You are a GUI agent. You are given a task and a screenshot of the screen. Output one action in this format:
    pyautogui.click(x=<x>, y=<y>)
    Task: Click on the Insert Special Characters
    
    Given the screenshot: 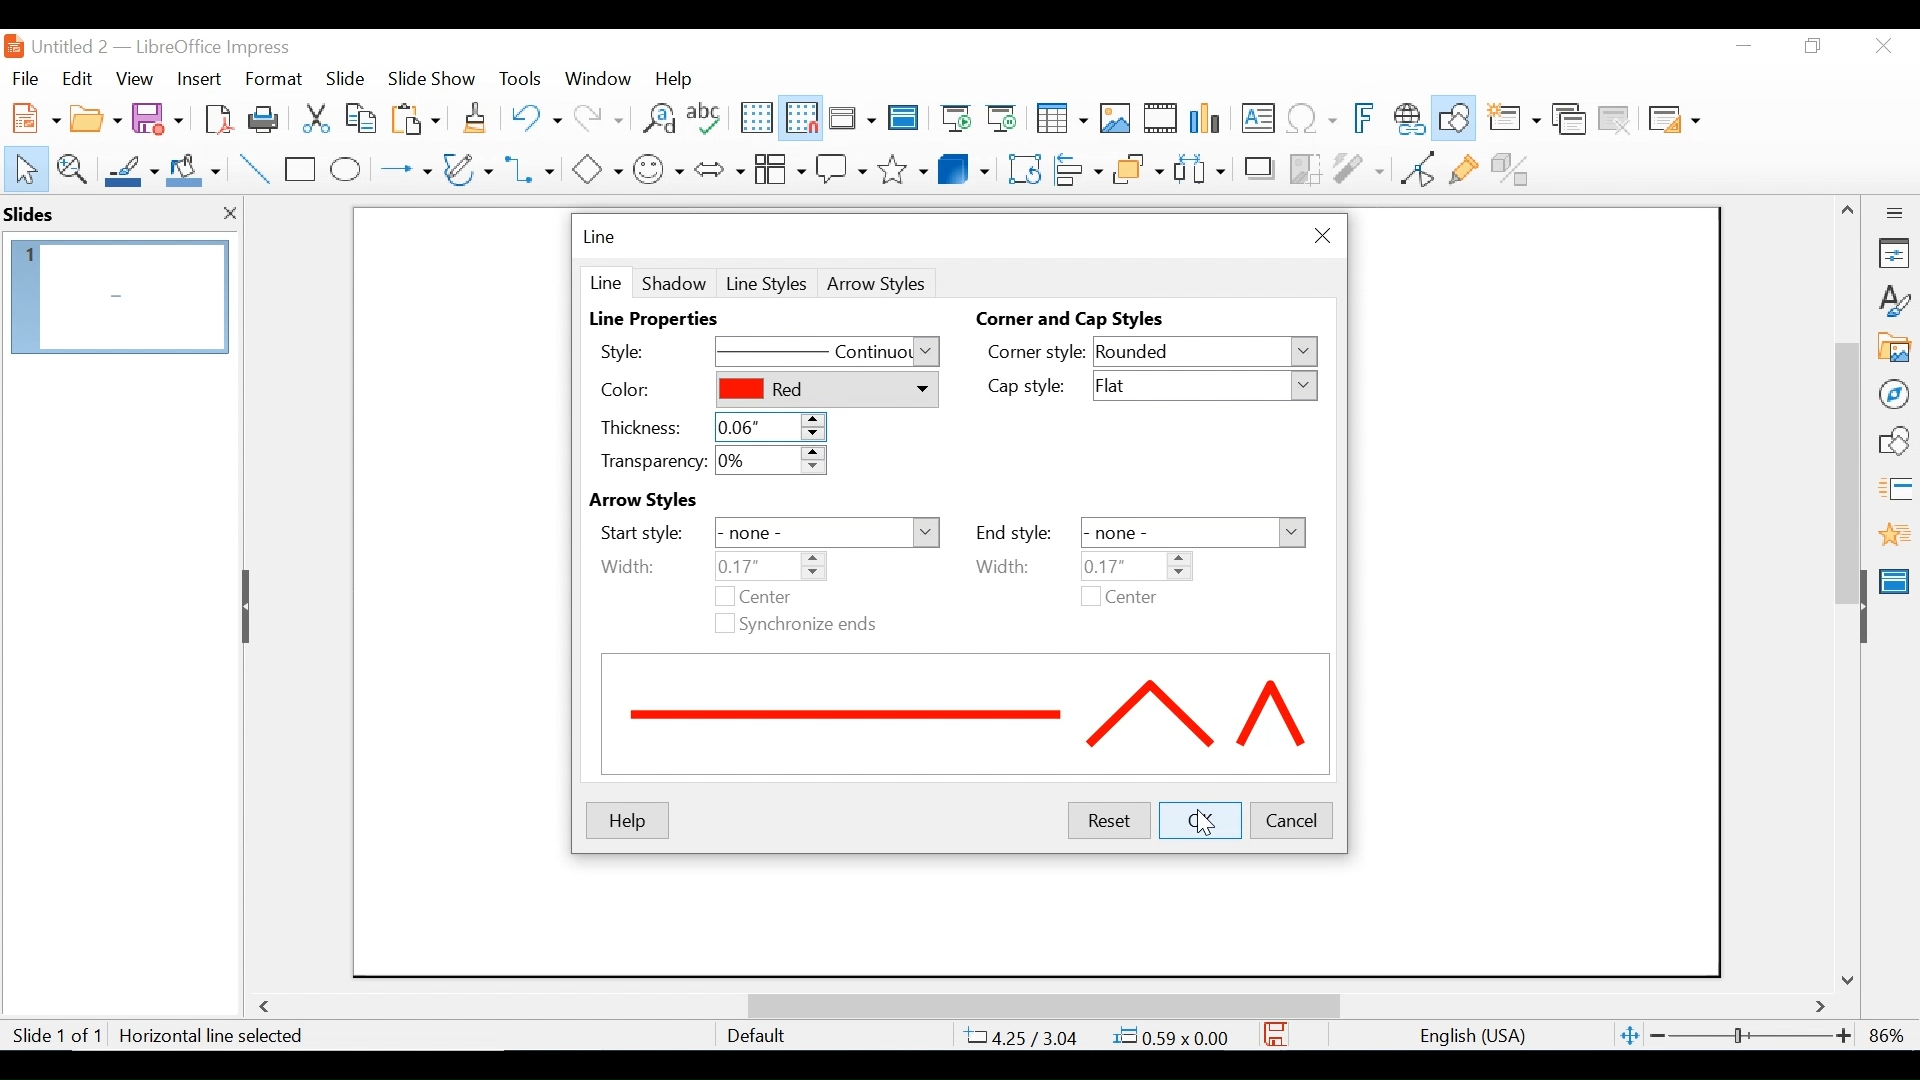 What is the action you would take?
    pyautogui.click(x=1312, y=120)
    